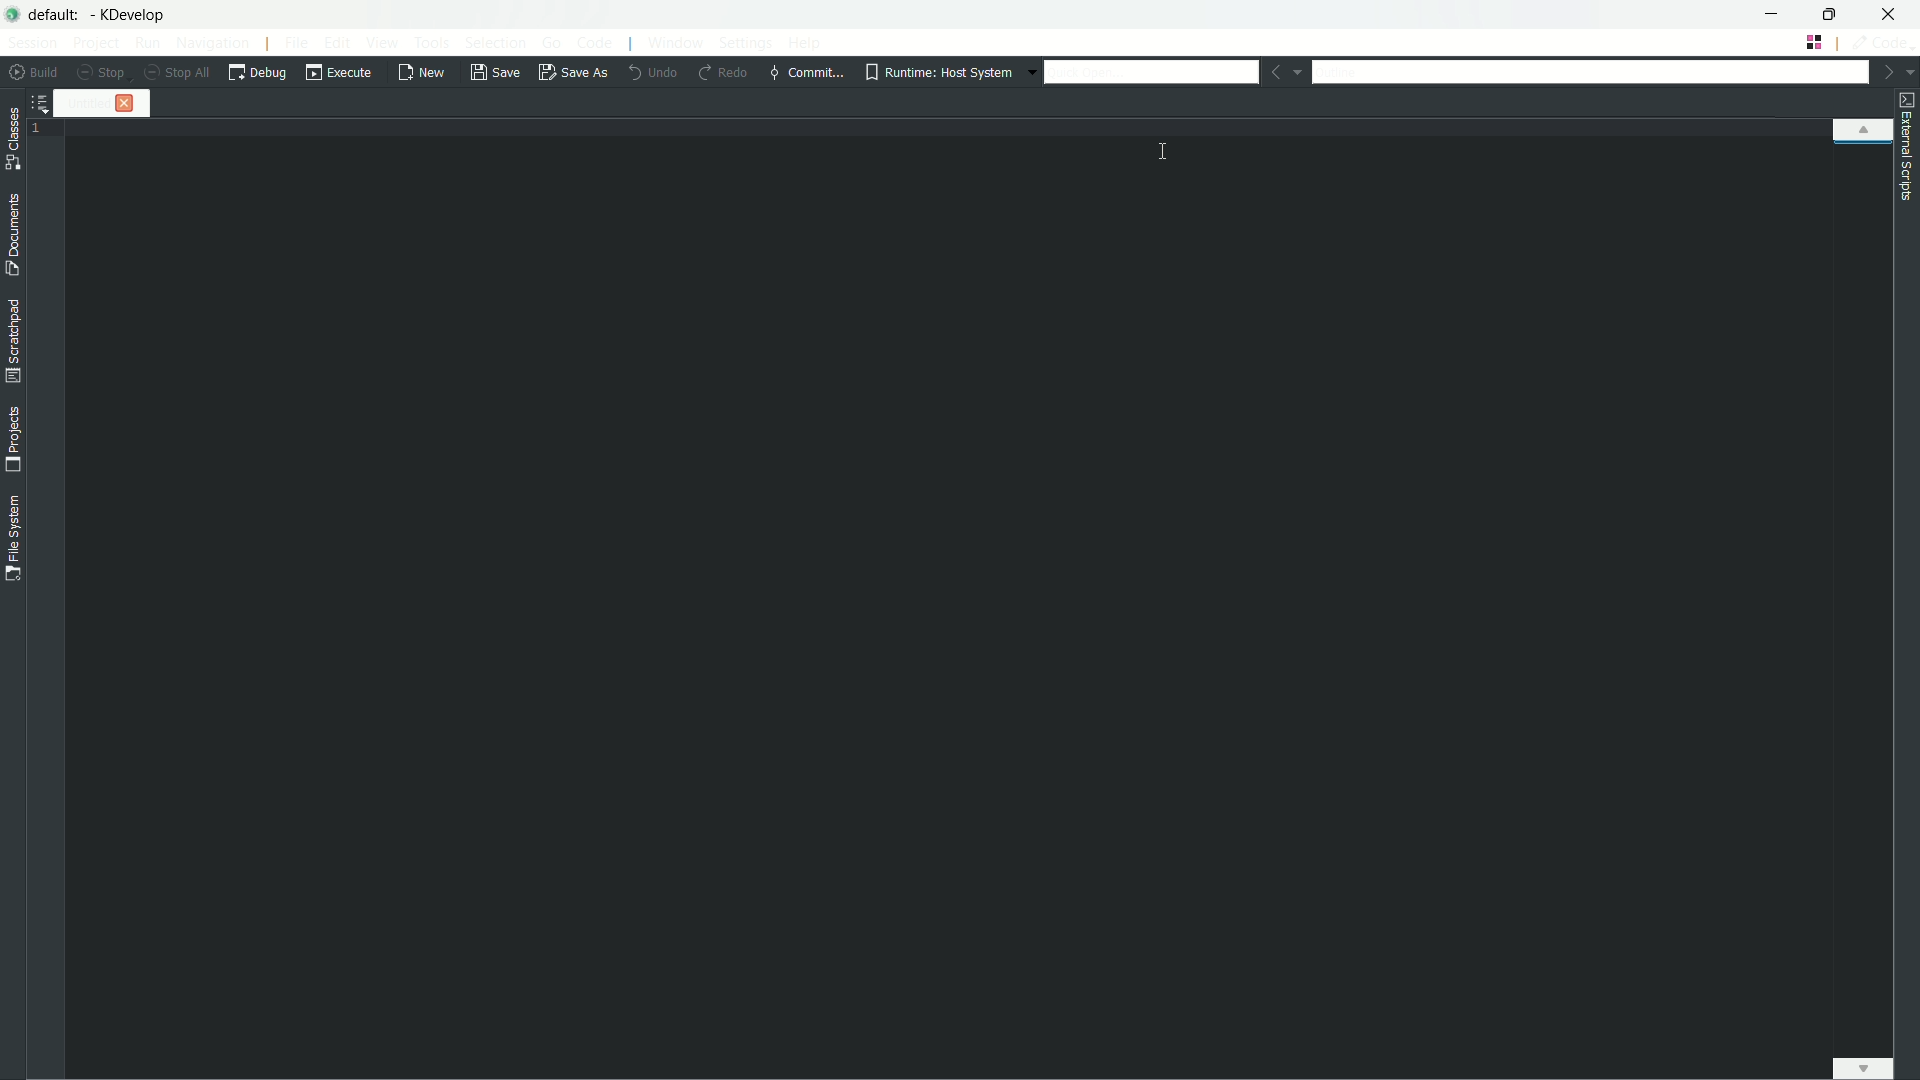 This screenshot has width=1920, height=1080. I want to click on debug, so click(257, 73).